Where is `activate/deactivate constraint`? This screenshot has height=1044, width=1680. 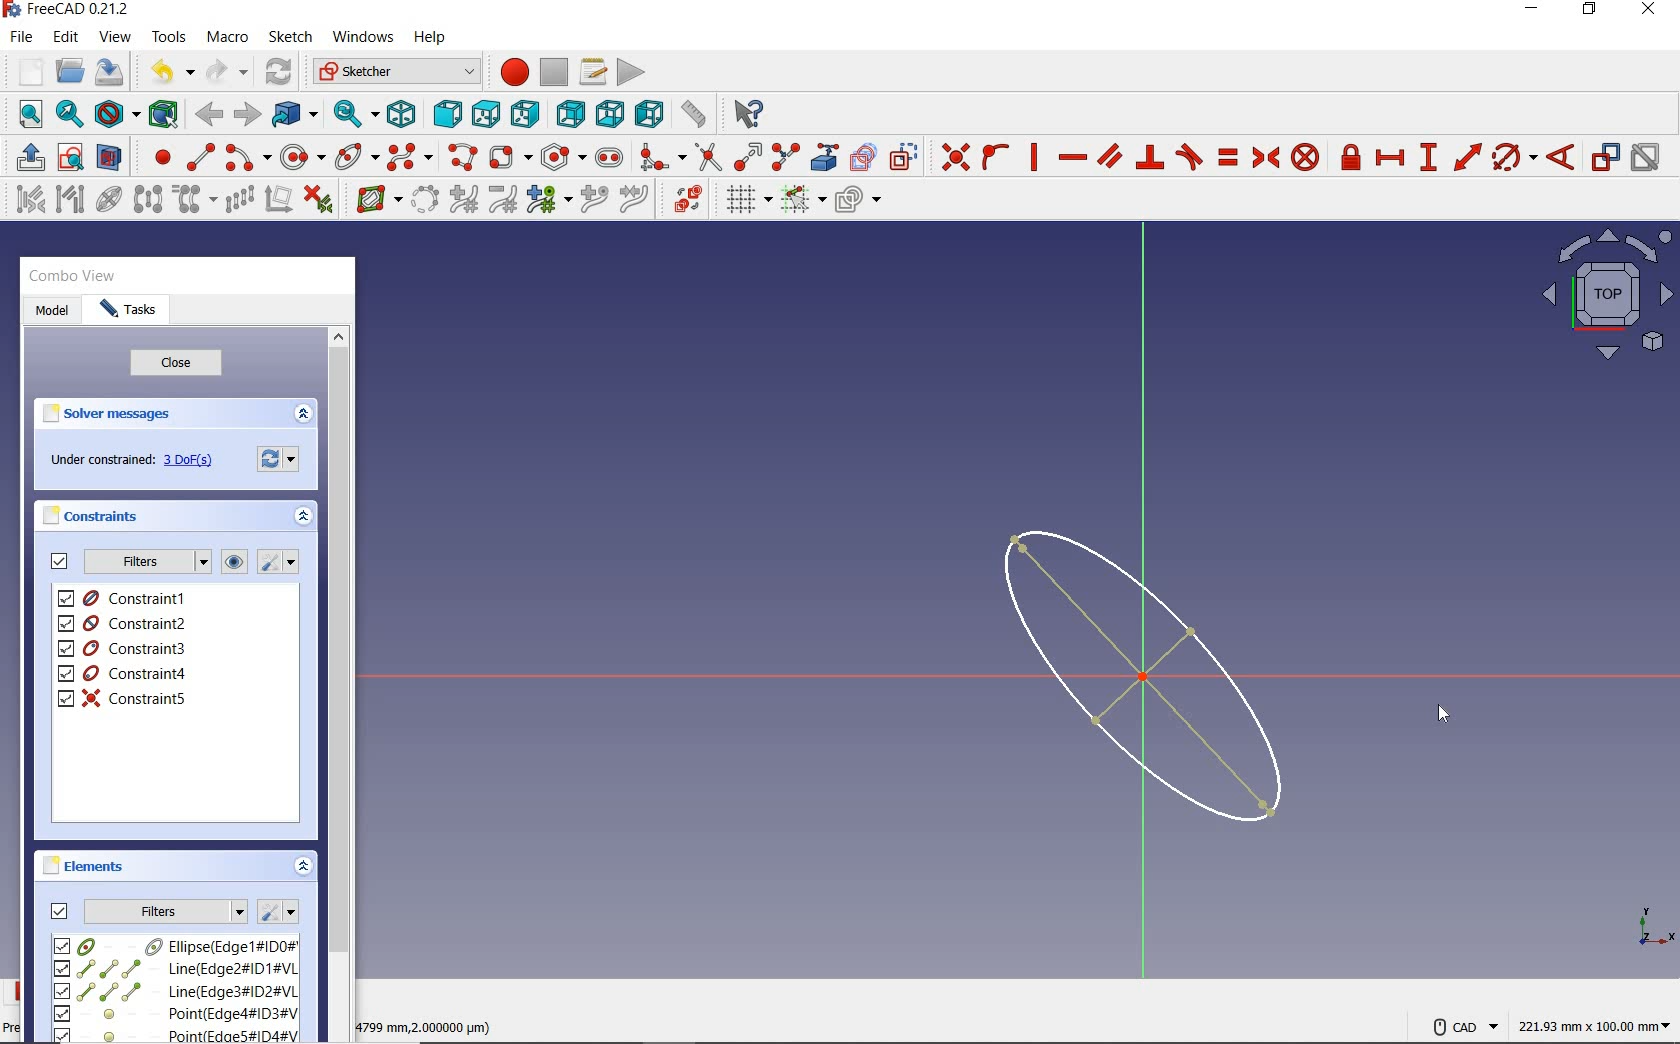 activate/deactivate constraint is located at coordinates (1646, 158).